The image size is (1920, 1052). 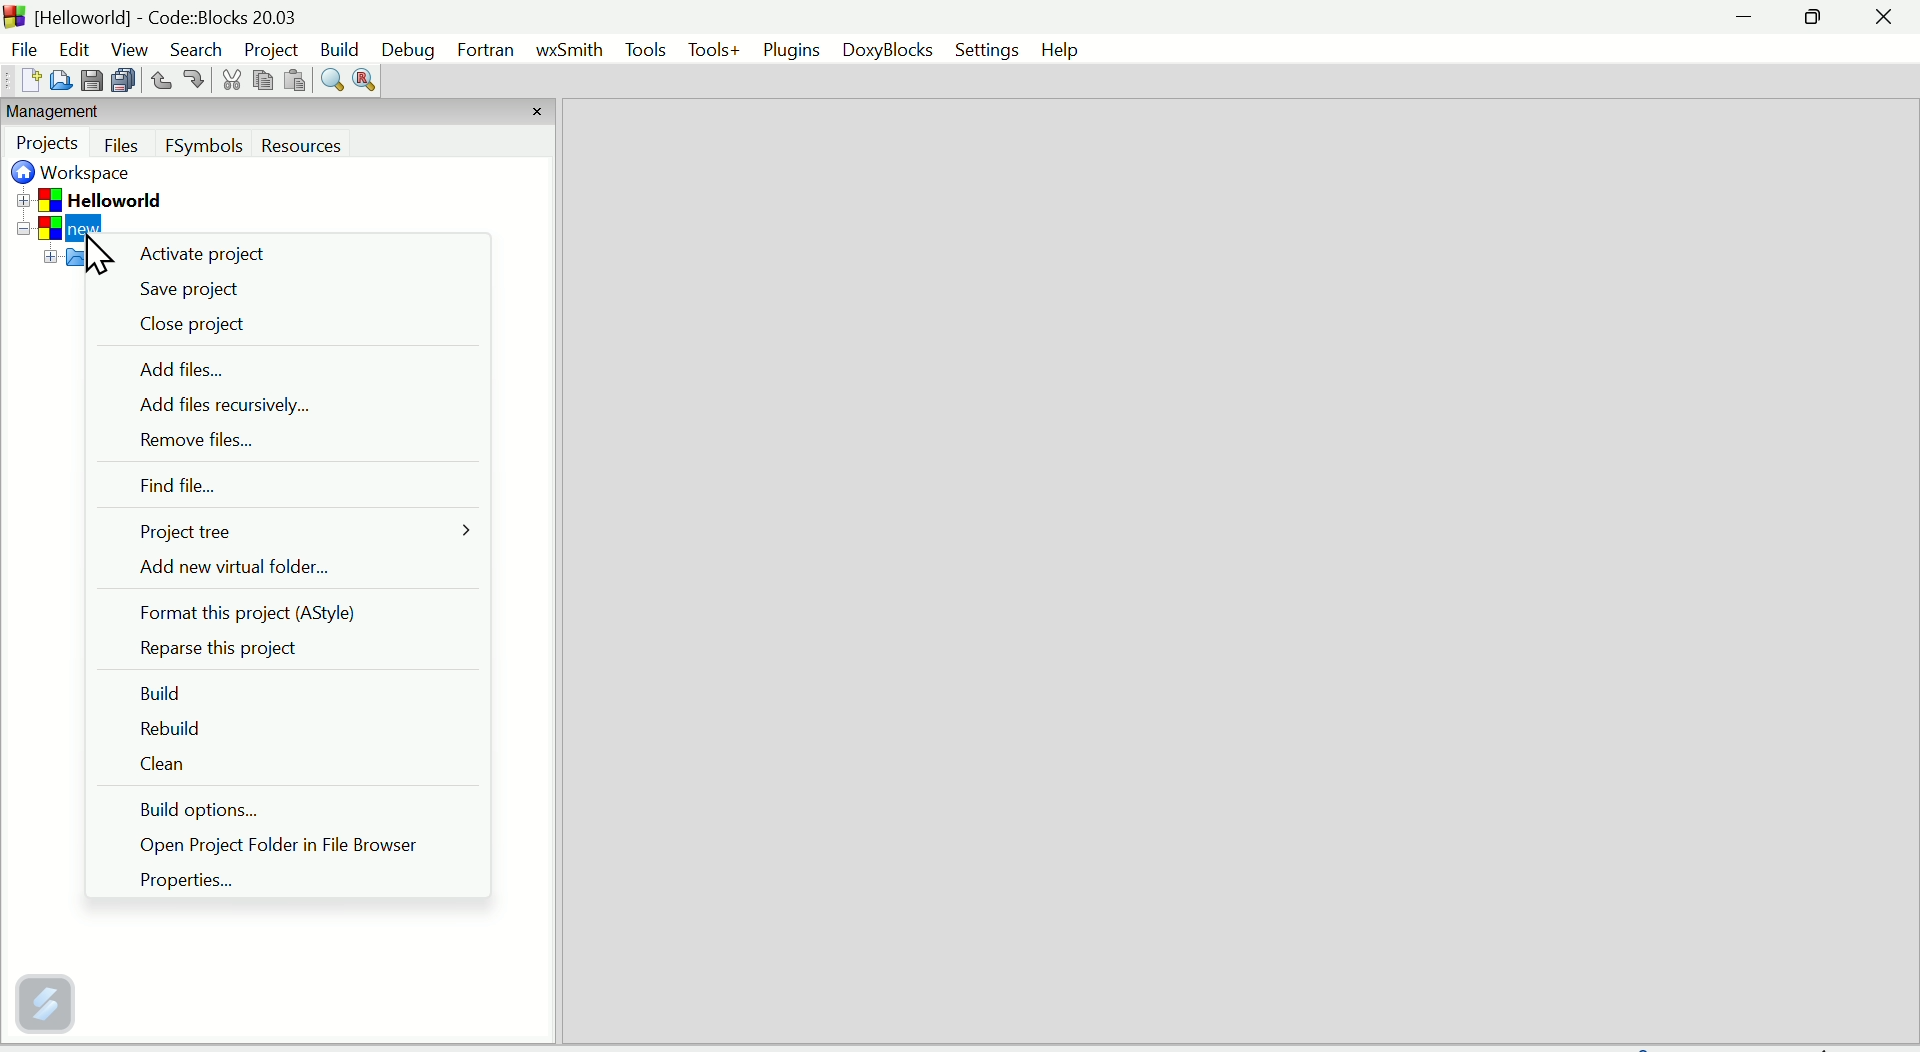 I want to click on Resources, so click(x=336, y=147).